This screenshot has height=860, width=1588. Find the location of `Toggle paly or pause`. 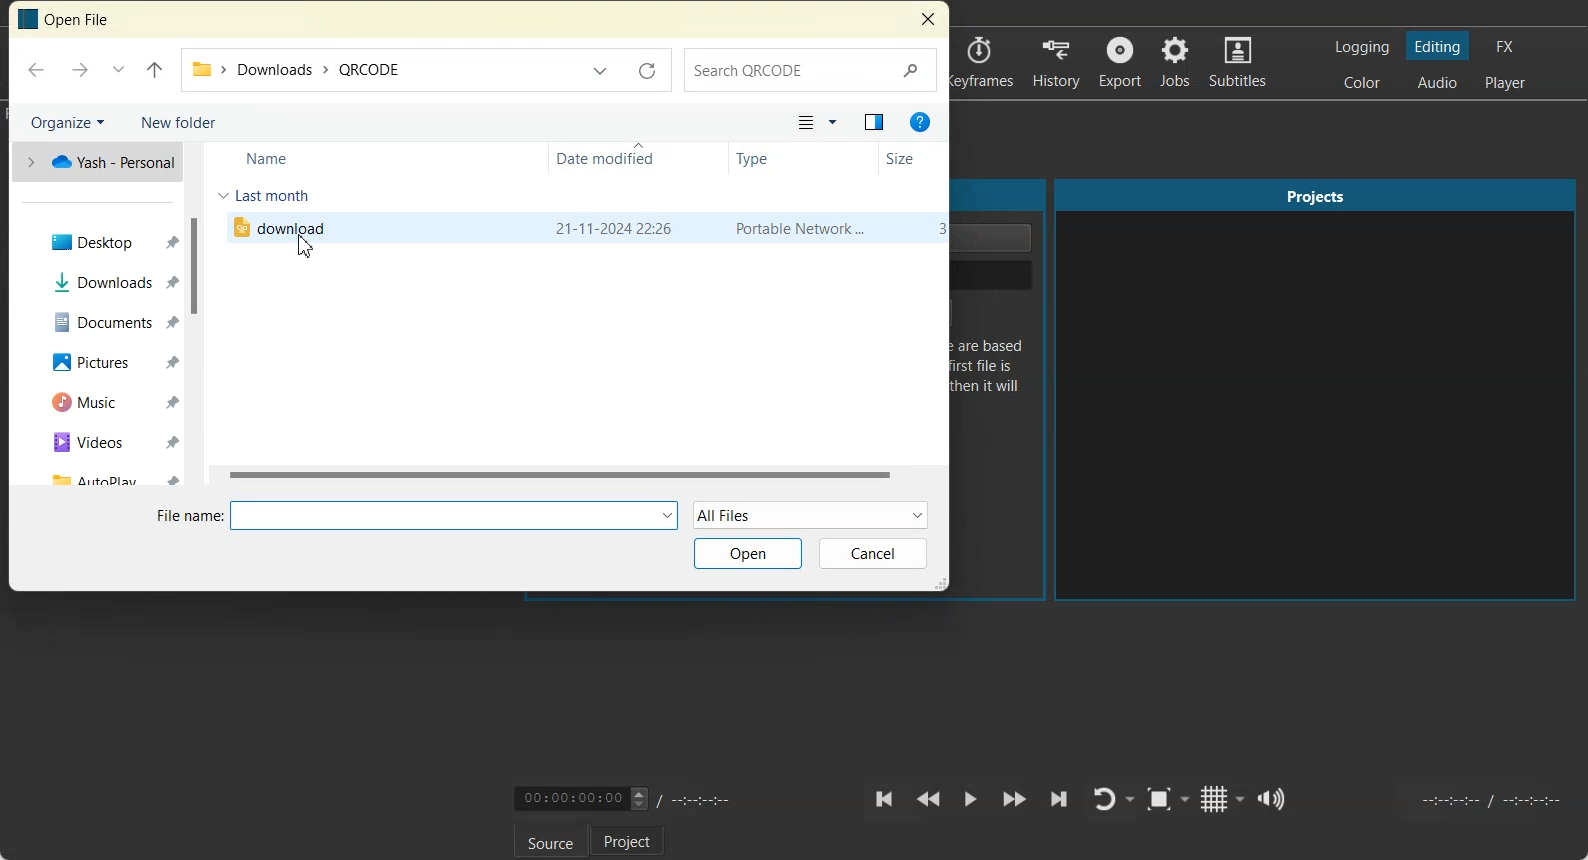

Toggle paly or pause is located at coordinates (969, 800).